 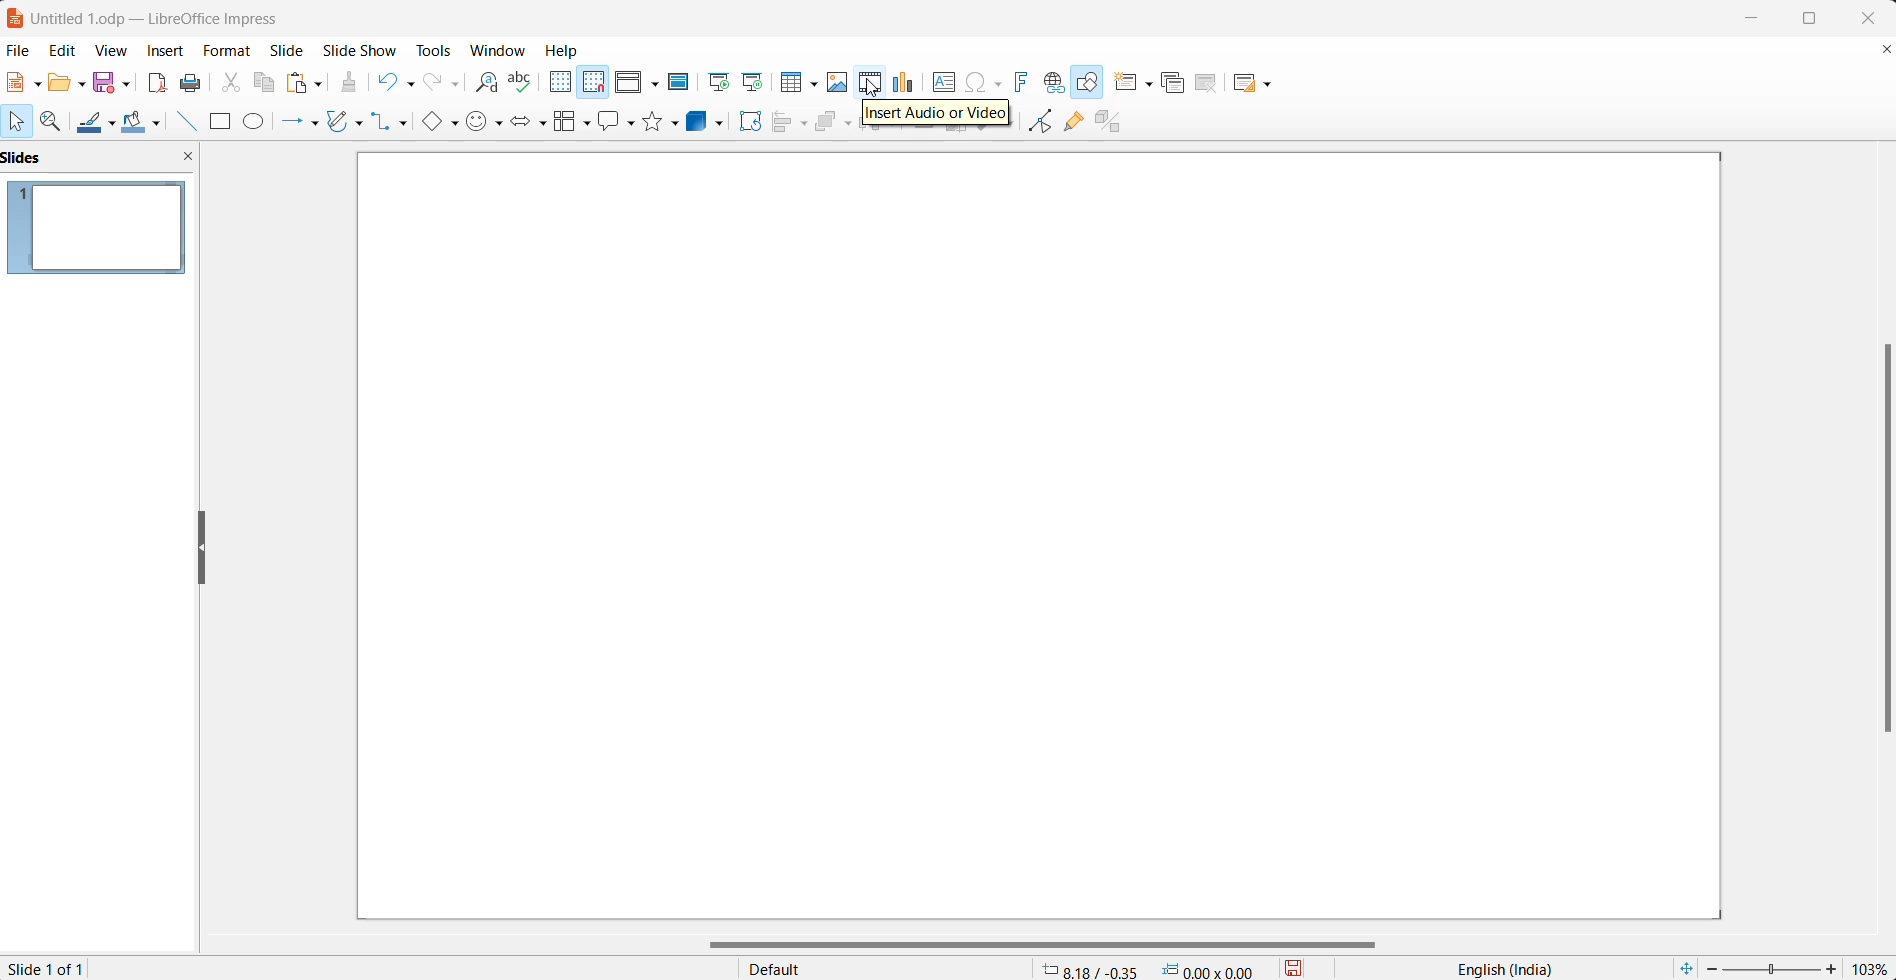 What do you see at coordinates (566, 125) in the screenshot?
I see `flowchart` at bounding box center [566, 125].